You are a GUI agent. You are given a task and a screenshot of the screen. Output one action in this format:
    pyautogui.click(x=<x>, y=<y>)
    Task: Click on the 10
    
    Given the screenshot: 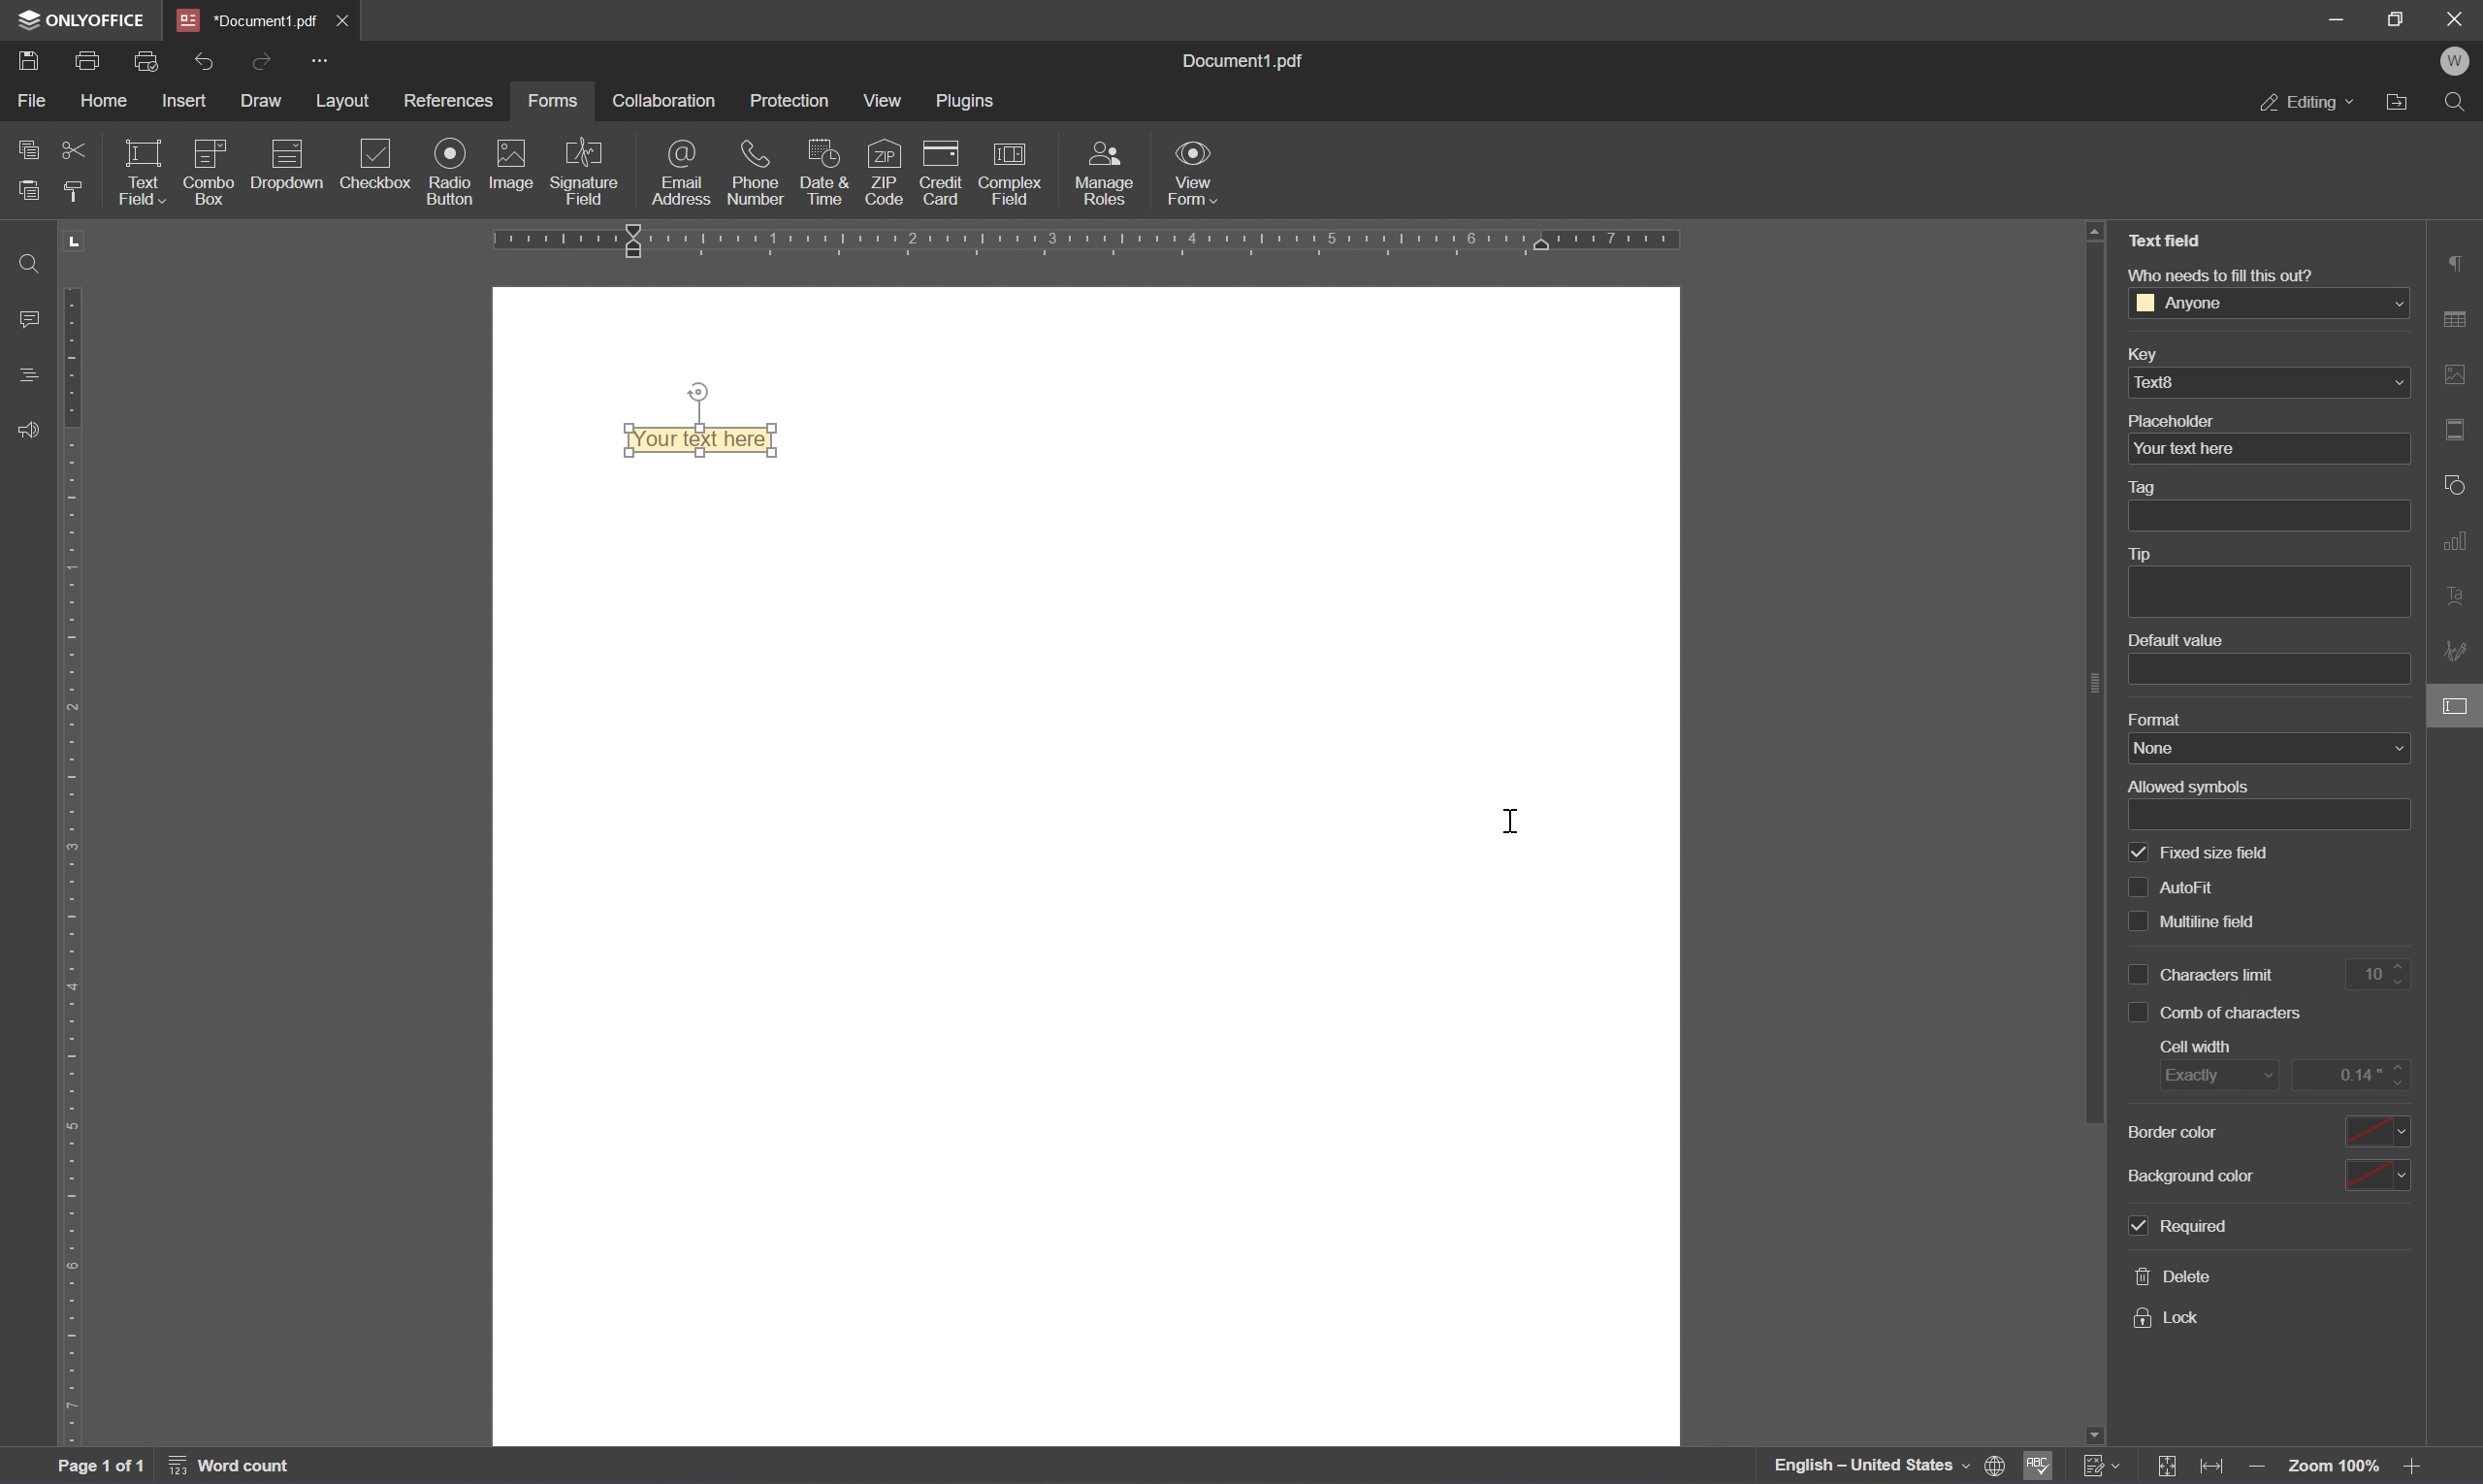 What is the action you would take?
    pyautogui.click(x=2378, y=973)
    